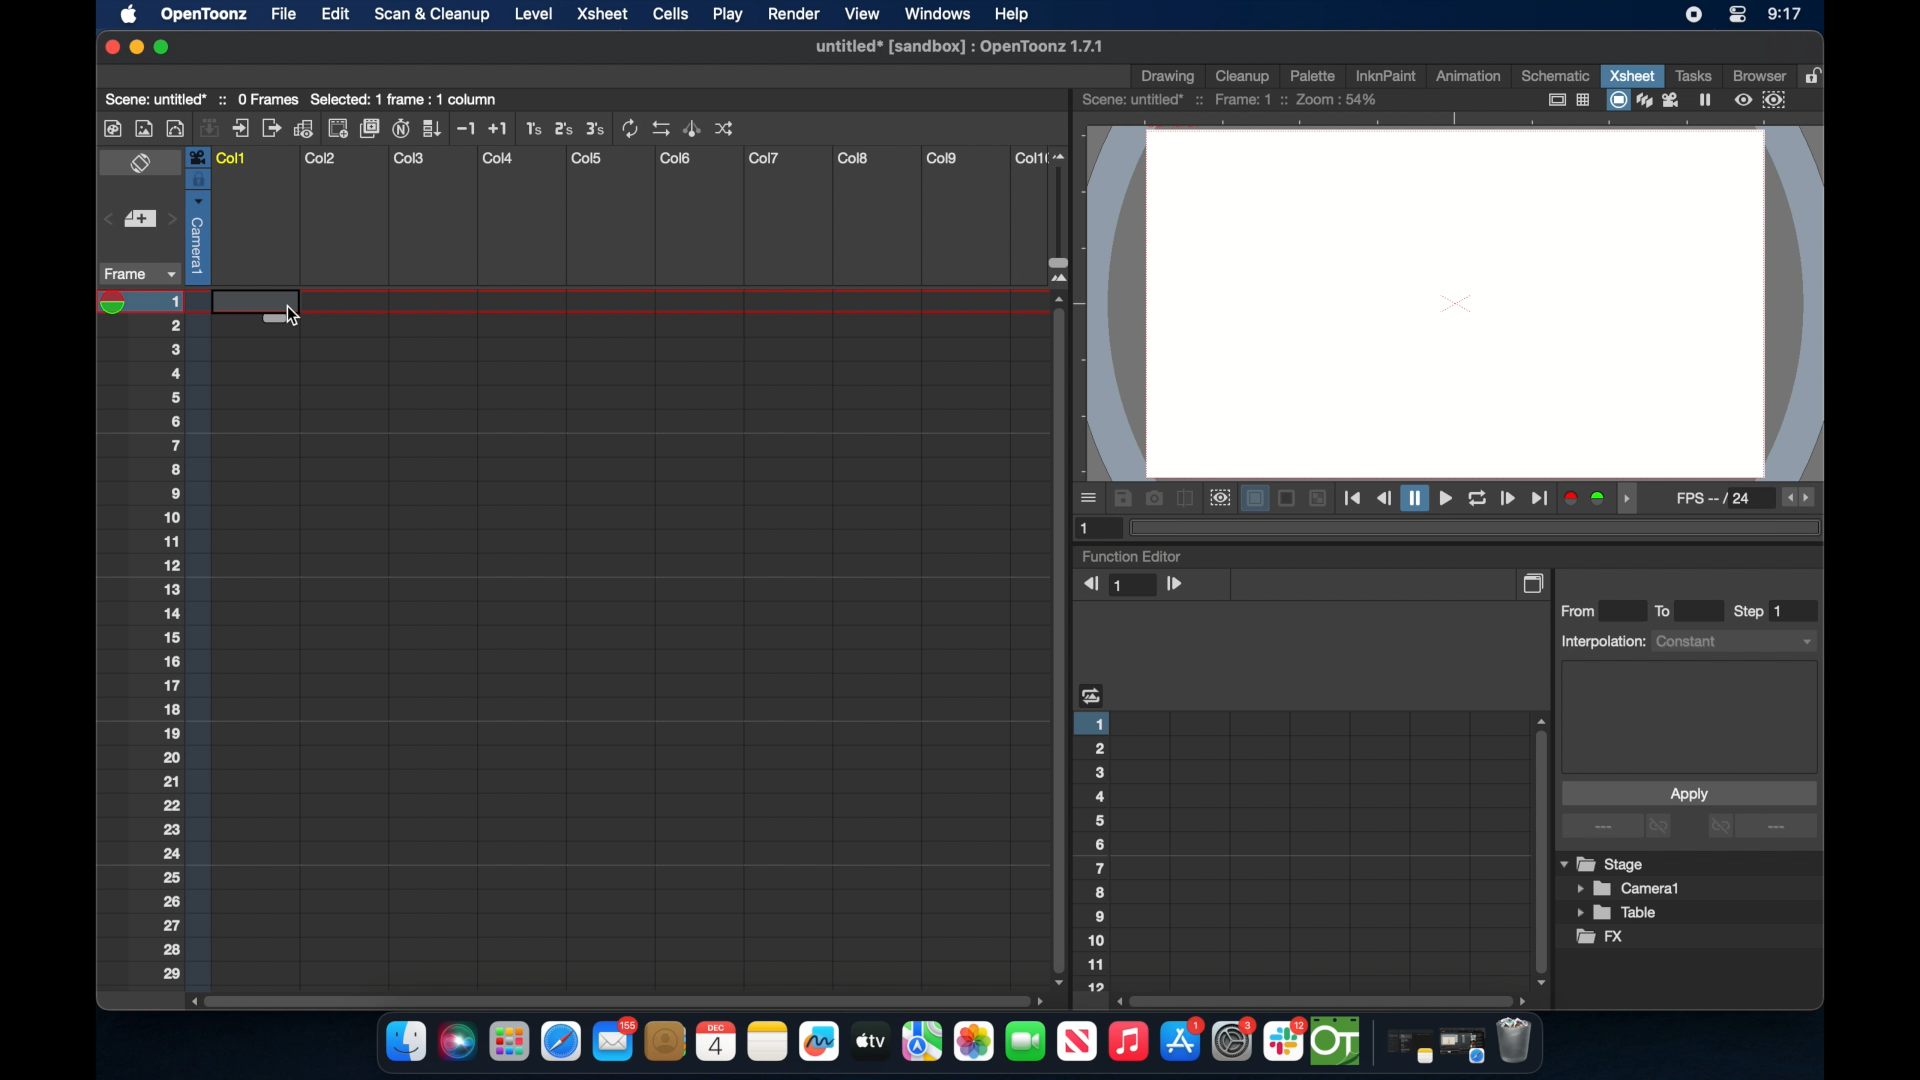 The image size is (1920, 1080). Describe the element at coordinates (197, 215) in the screenshot. I see `column selected` at that location.